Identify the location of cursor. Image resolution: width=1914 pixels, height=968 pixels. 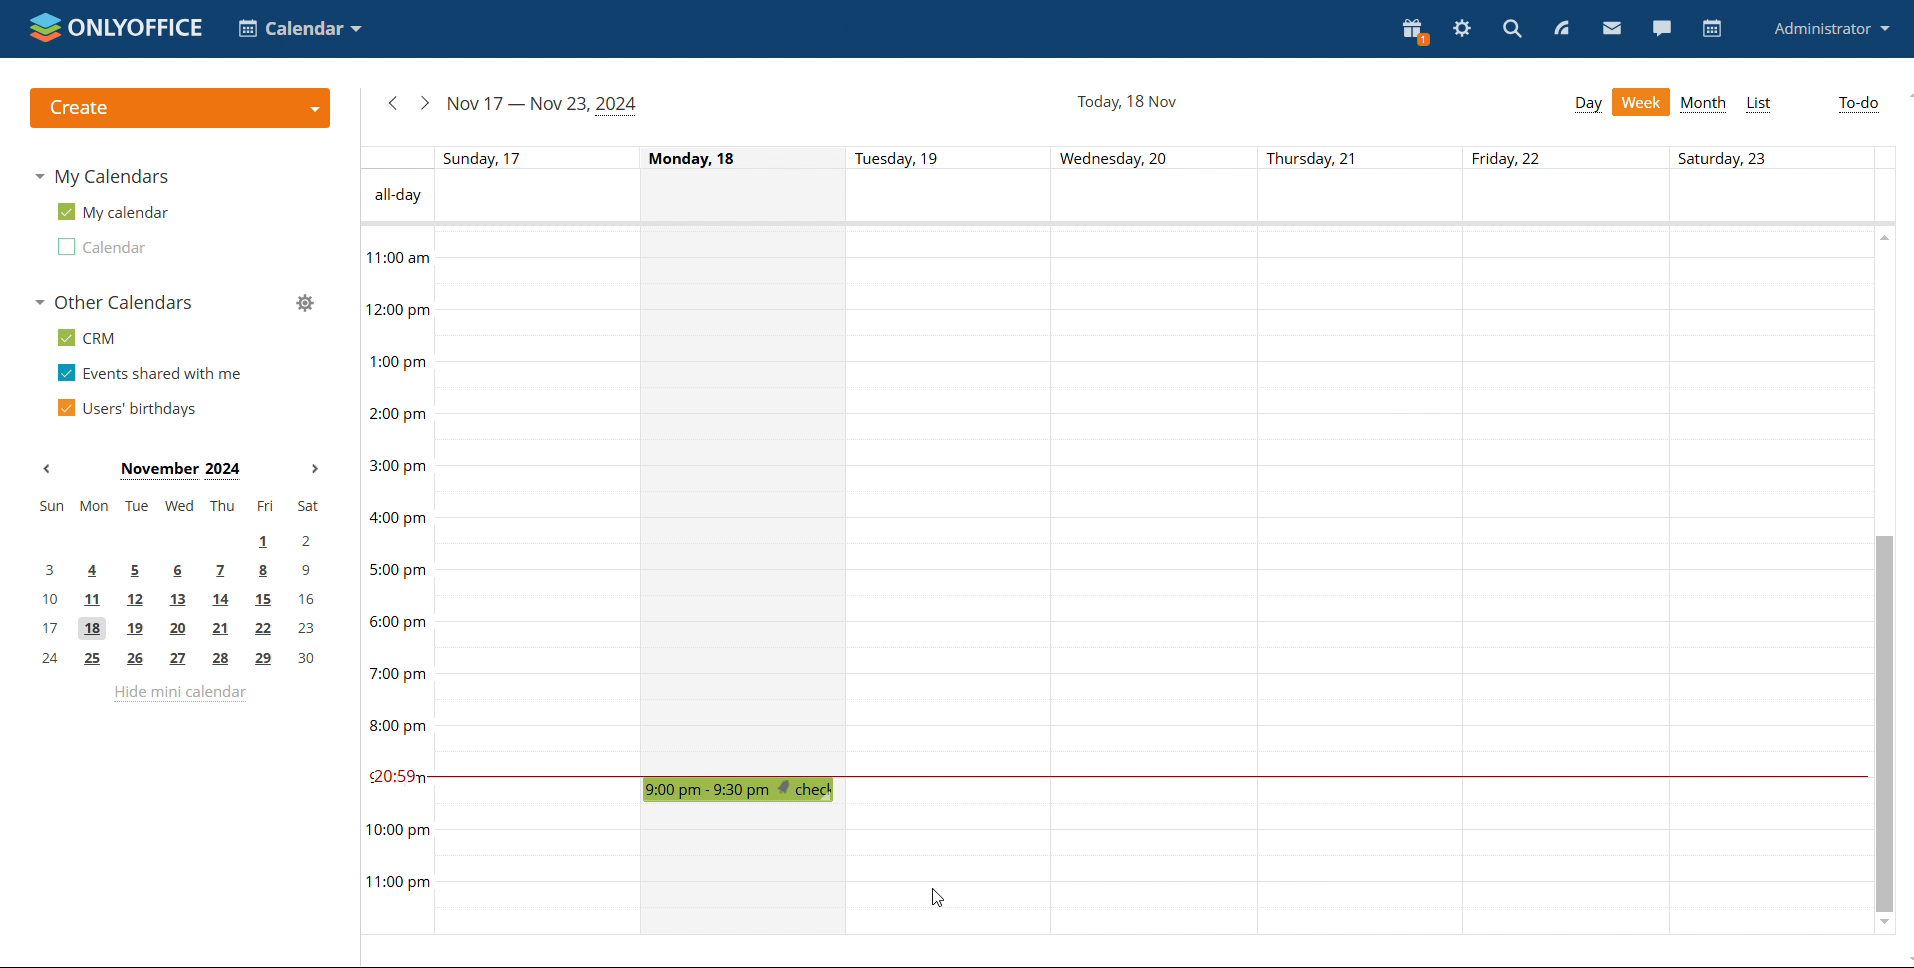
(937, 899).